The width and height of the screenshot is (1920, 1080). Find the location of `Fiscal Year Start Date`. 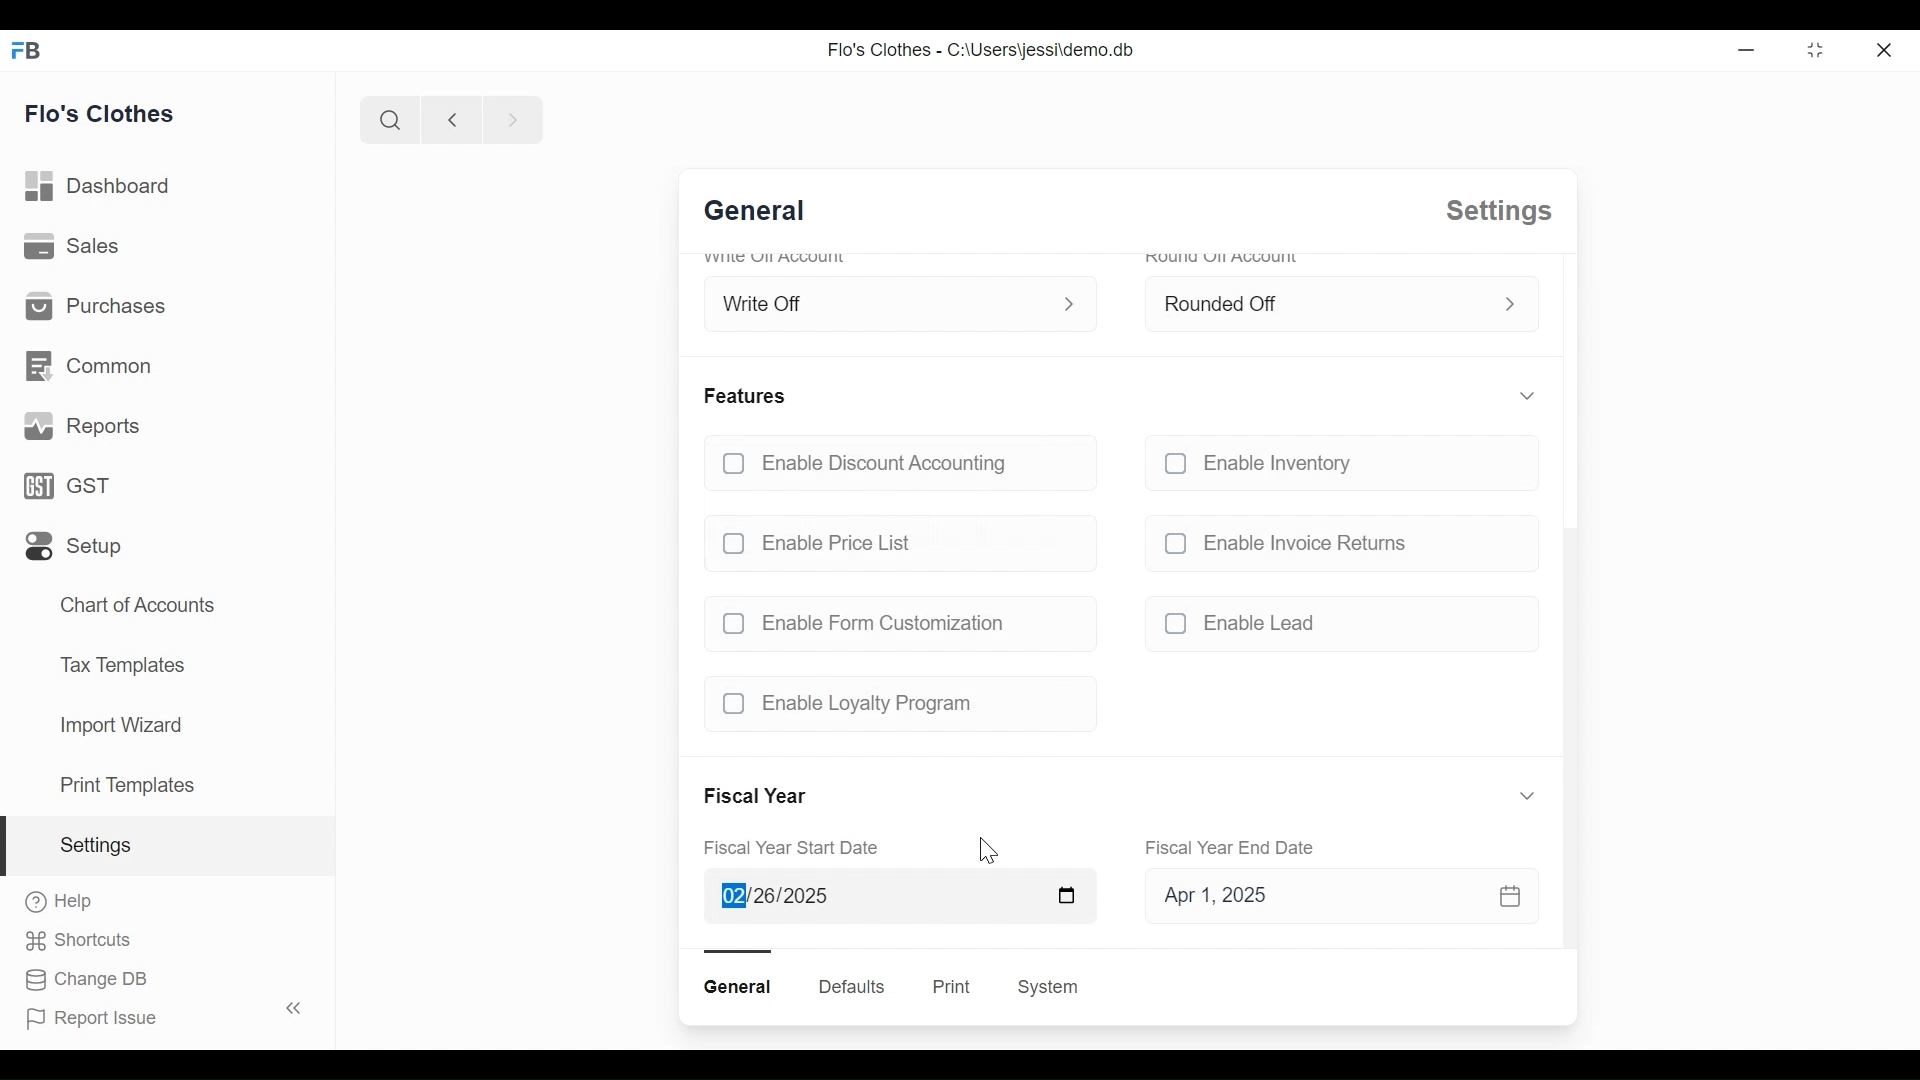

Fiscal Year Start Date is located at coordinates (799, 849).